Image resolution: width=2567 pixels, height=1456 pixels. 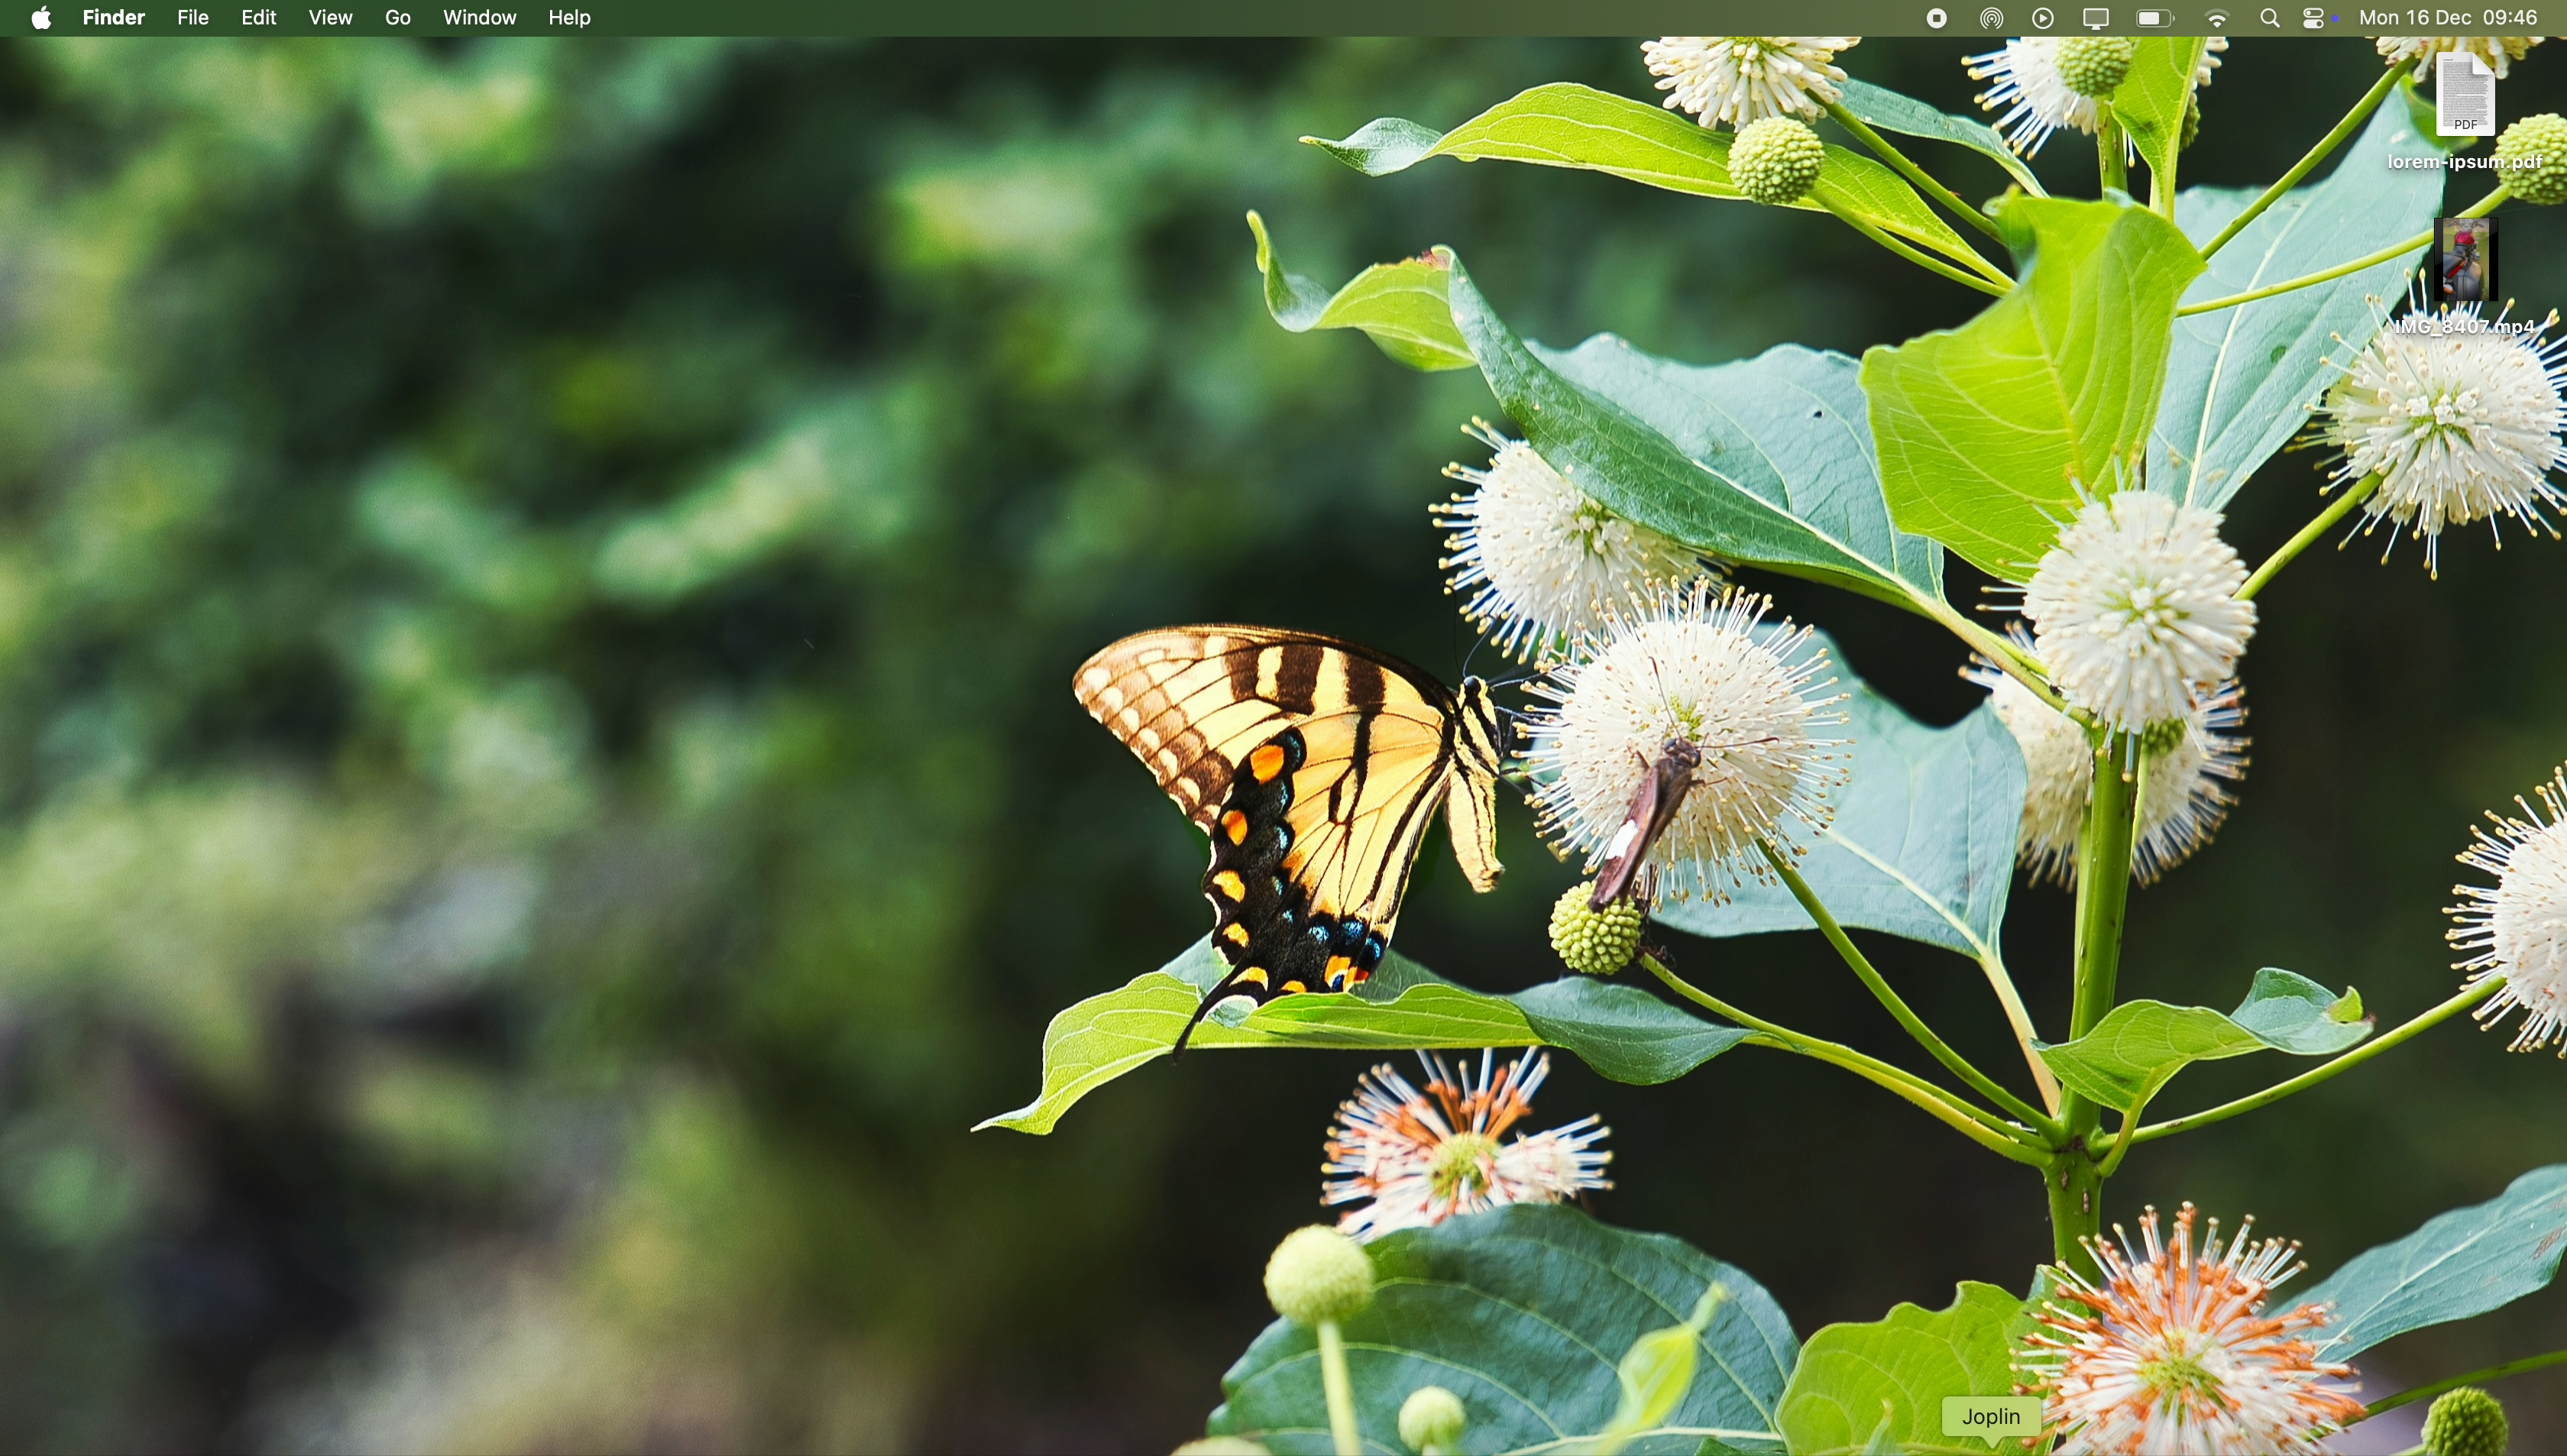 What do you see at coordinates (2209, 1417) in the screenshot?
I see `background` at bounding box center [2209, 1417].